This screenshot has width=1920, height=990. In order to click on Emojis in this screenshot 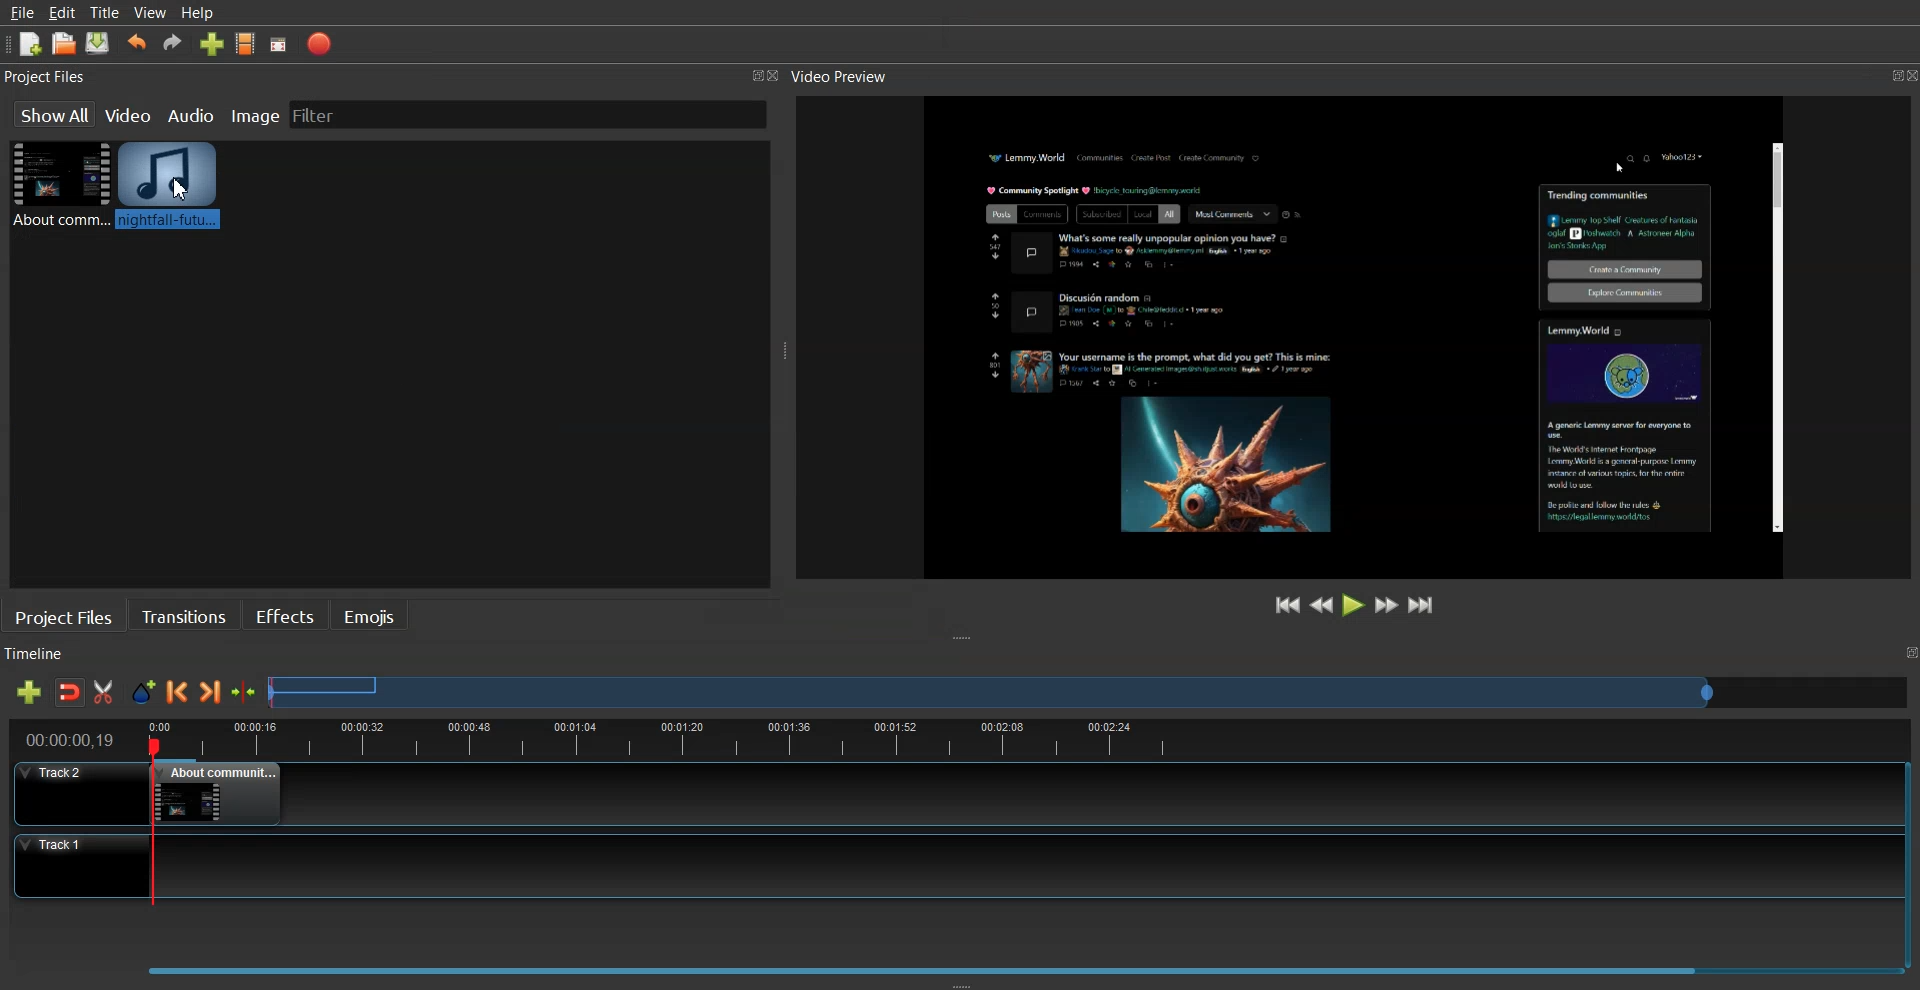, I will do `click(371, 615)`.